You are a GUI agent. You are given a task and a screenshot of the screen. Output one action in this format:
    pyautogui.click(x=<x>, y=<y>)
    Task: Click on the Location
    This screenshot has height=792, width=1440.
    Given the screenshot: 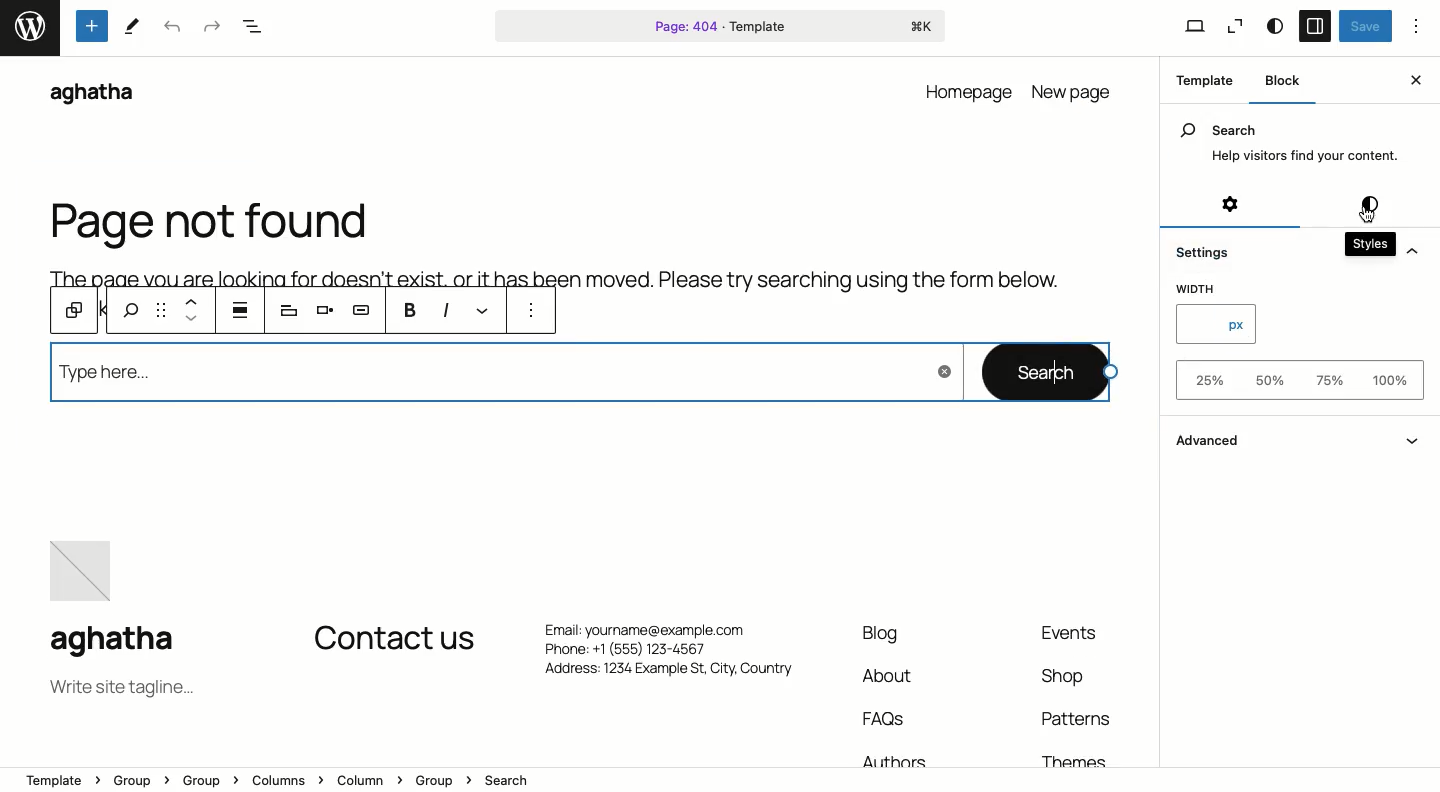 What is the action you would take?
    pyautogui.click(x=721, y=782)
    